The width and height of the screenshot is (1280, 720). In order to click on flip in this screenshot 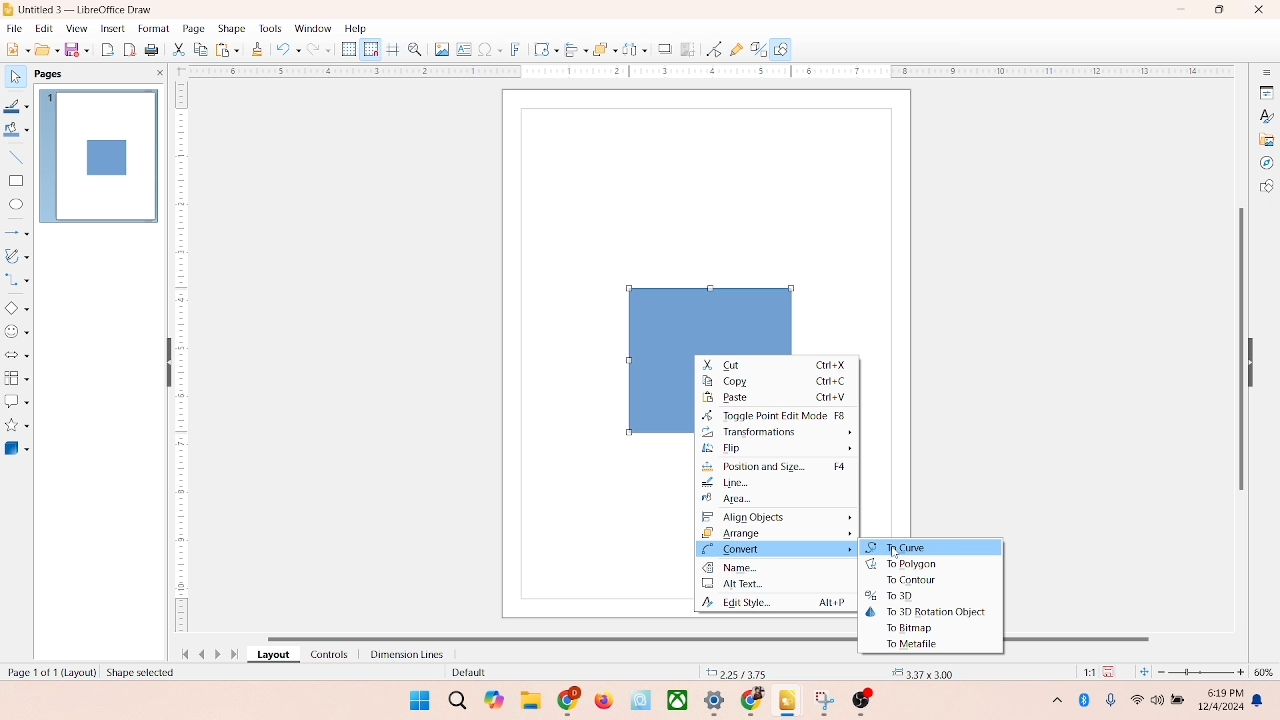, I will do `click(780, 448)`.